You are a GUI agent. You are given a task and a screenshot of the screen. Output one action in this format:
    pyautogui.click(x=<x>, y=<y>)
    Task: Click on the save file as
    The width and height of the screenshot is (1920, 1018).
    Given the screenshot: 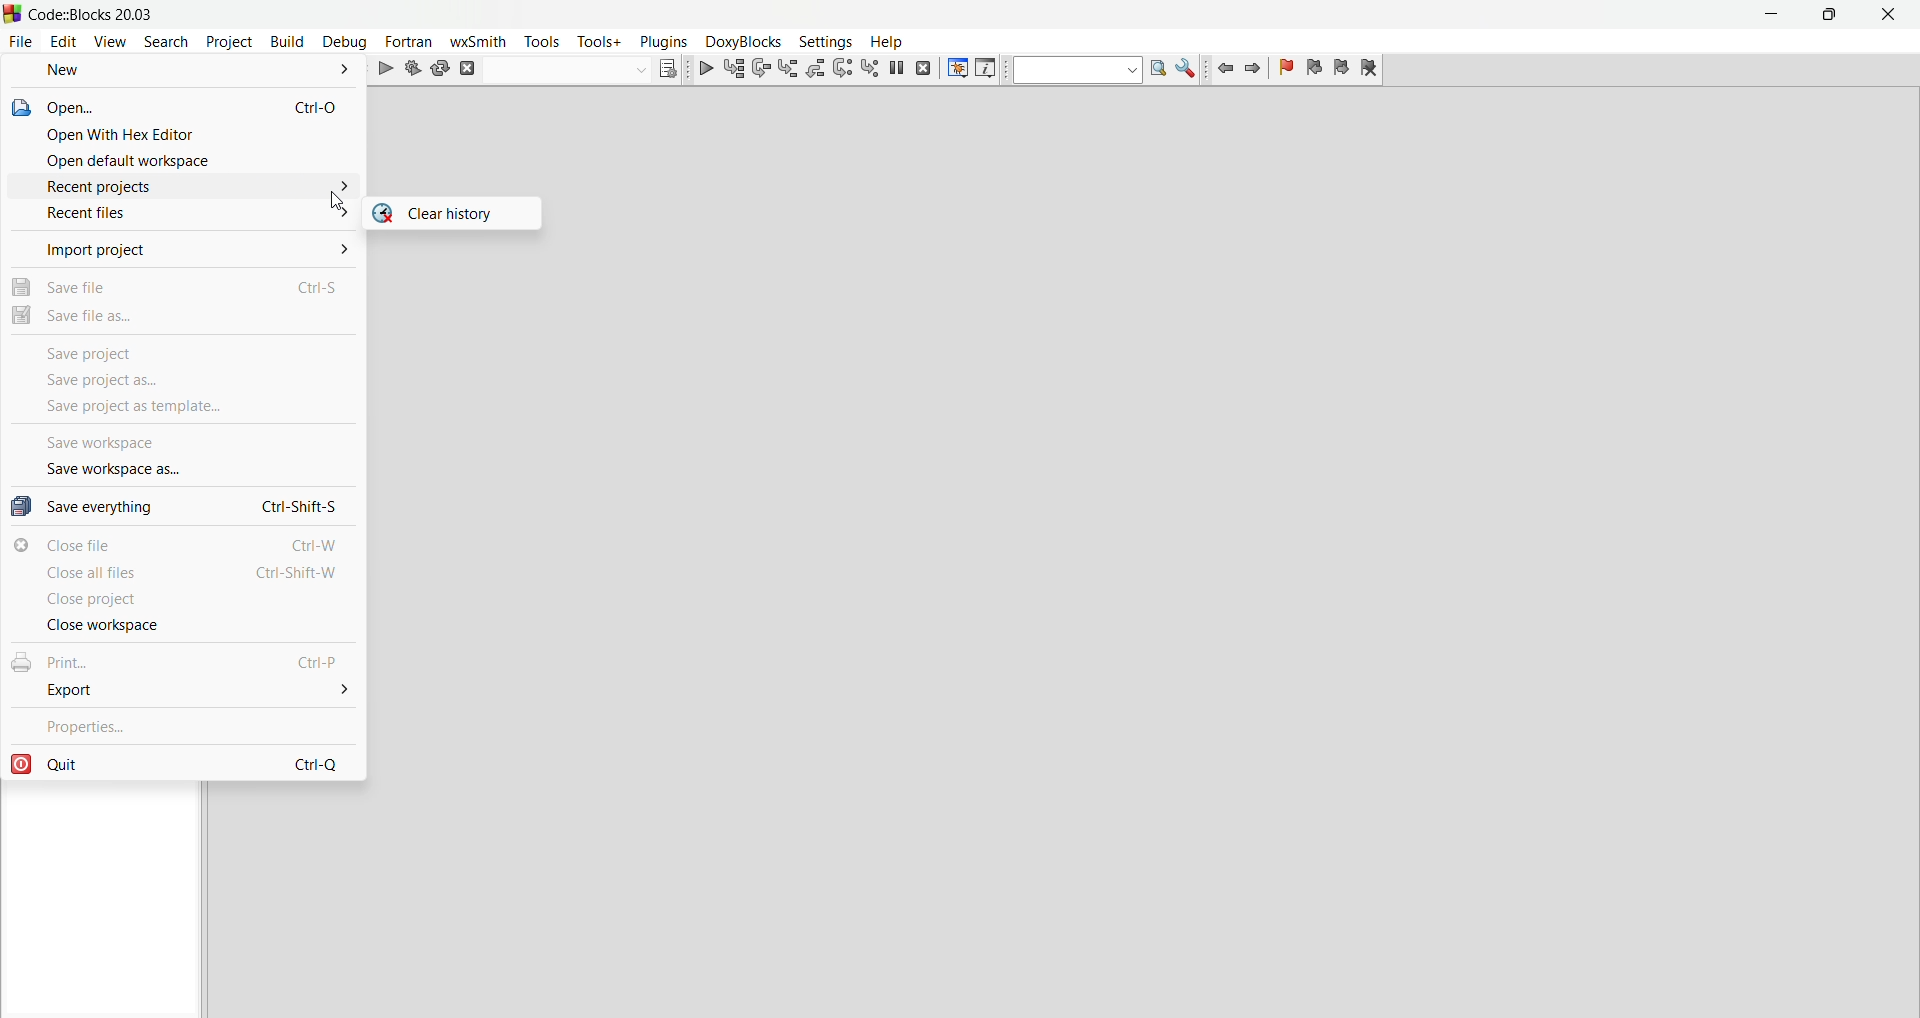 What is the action you would take?
    pyautogui.click(x=184, y=316)
    